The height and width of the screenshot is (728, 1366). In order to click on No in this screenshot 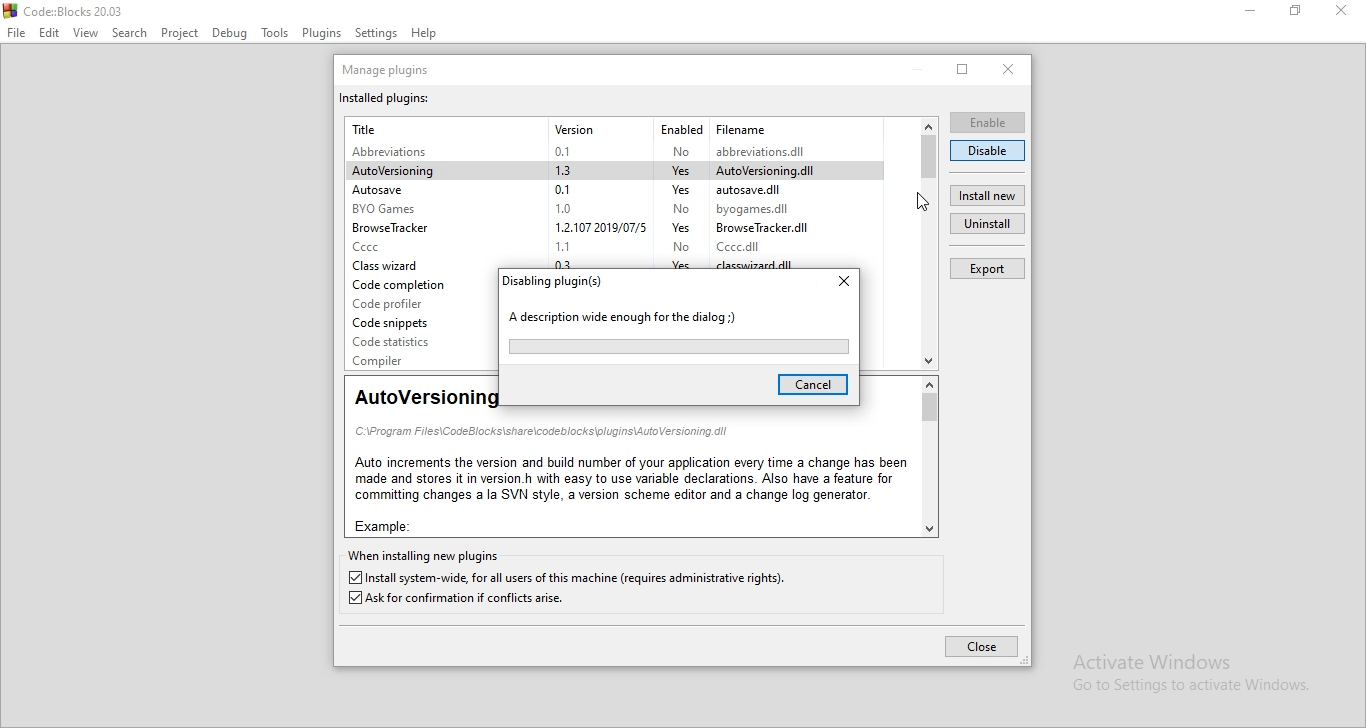, I will do `click(681, 248)`.